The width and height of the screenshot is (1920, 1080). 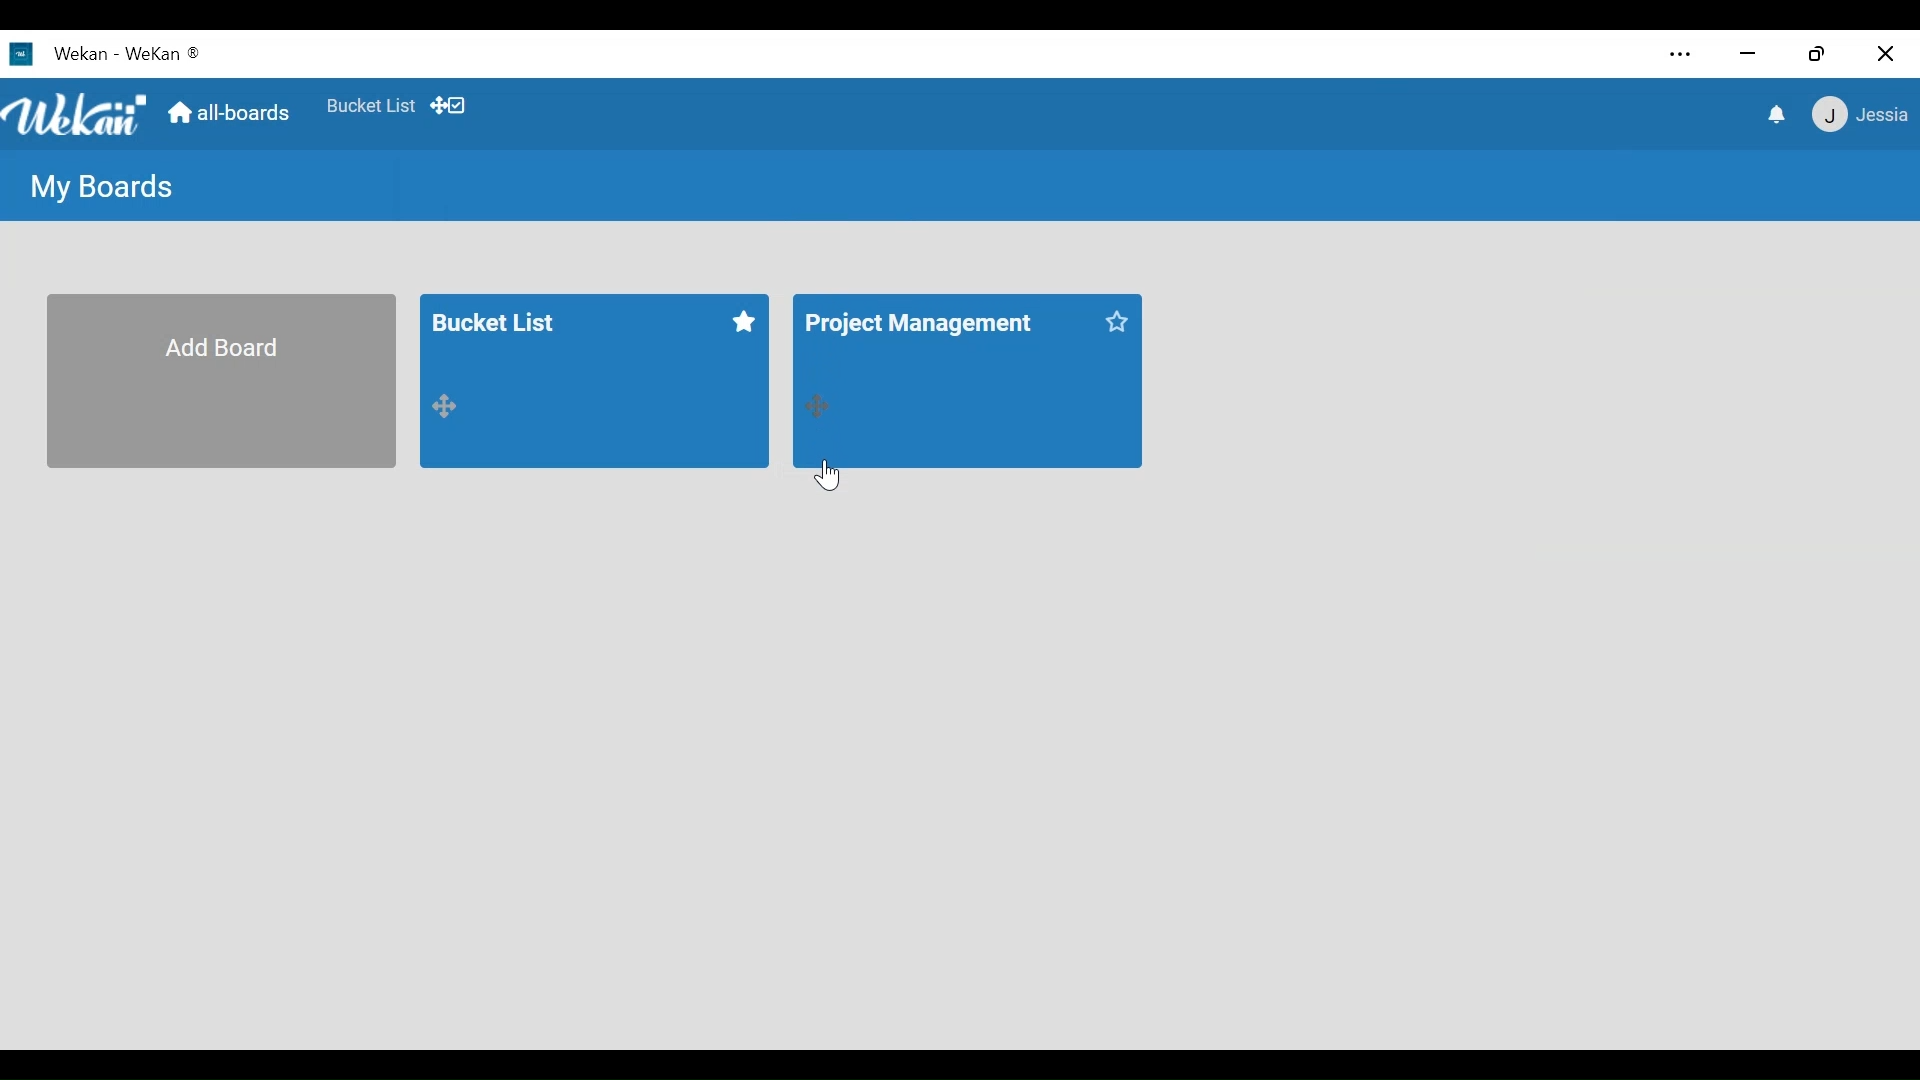 What do you see at coordinates (1817, 56) in the screenshot?
I see `restore` at bounding box center [1817, 56].